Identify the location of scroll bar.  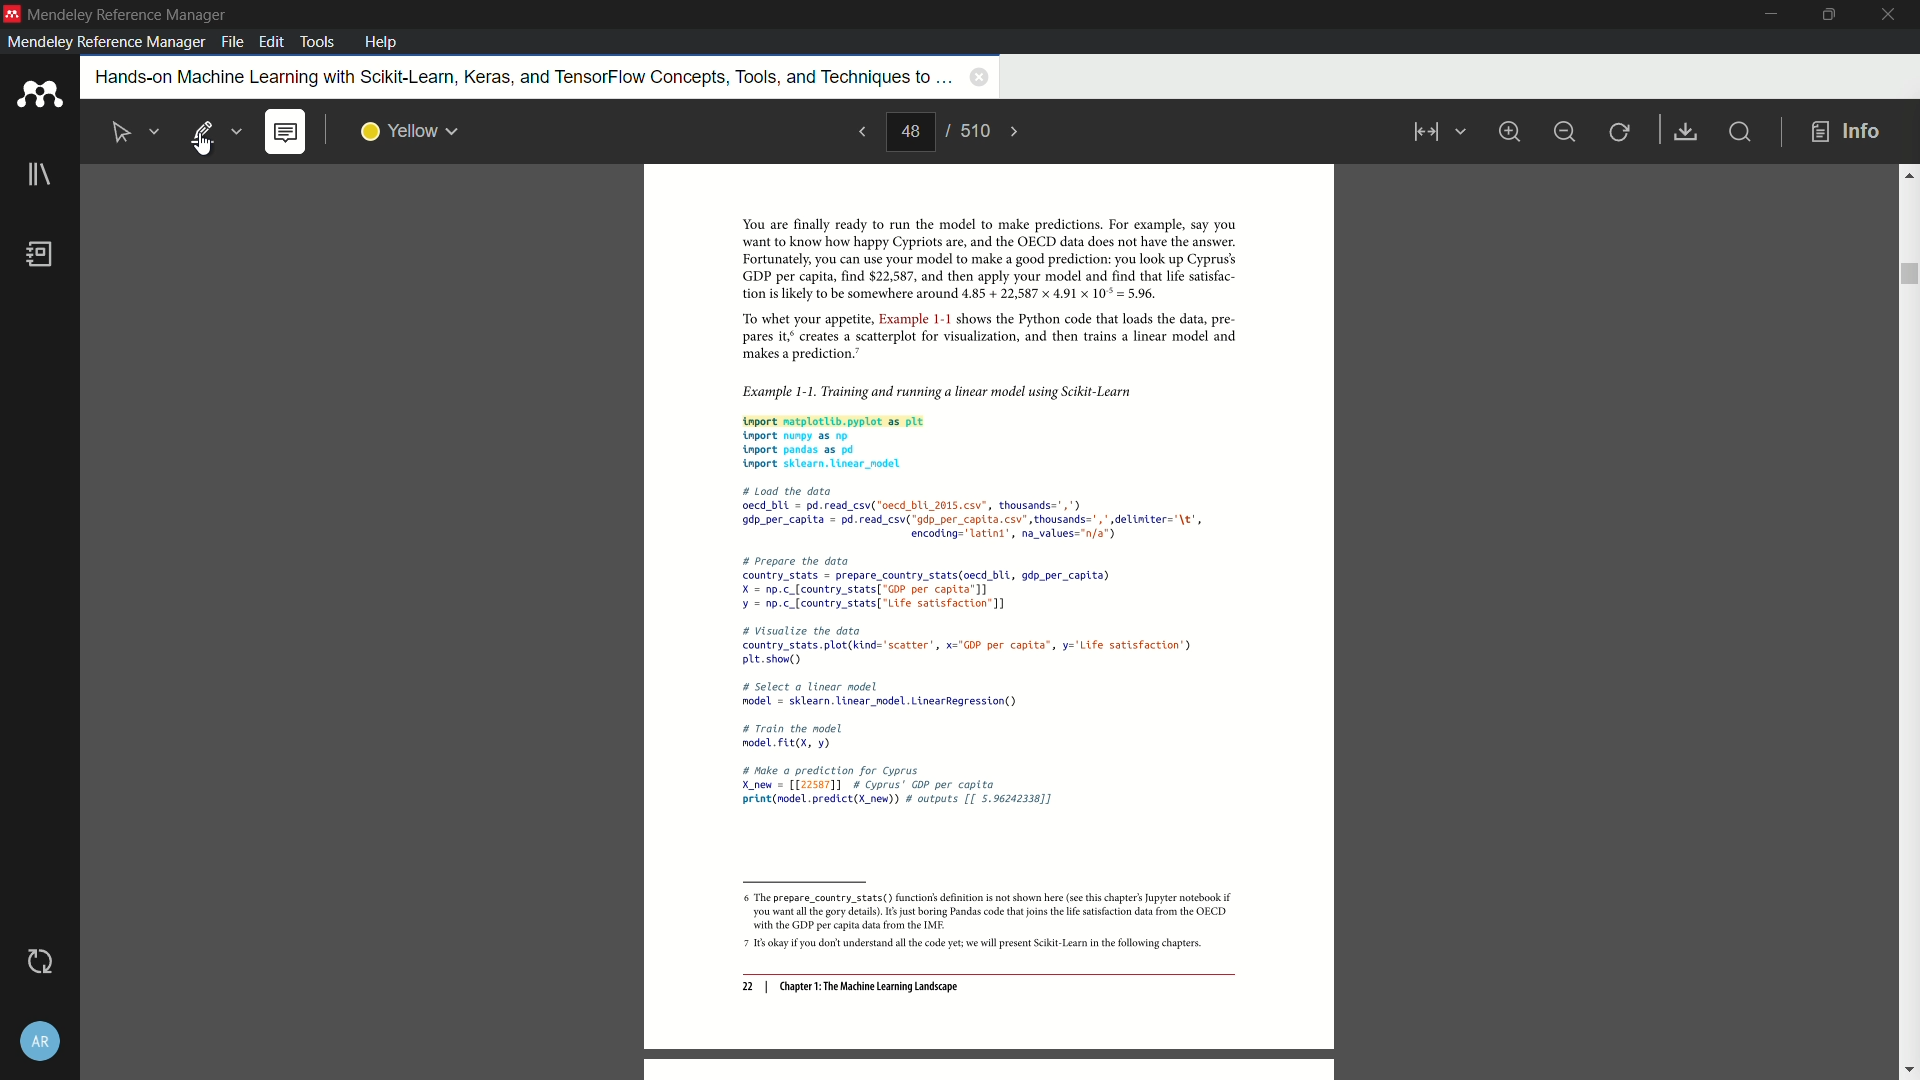
(1907, 274).